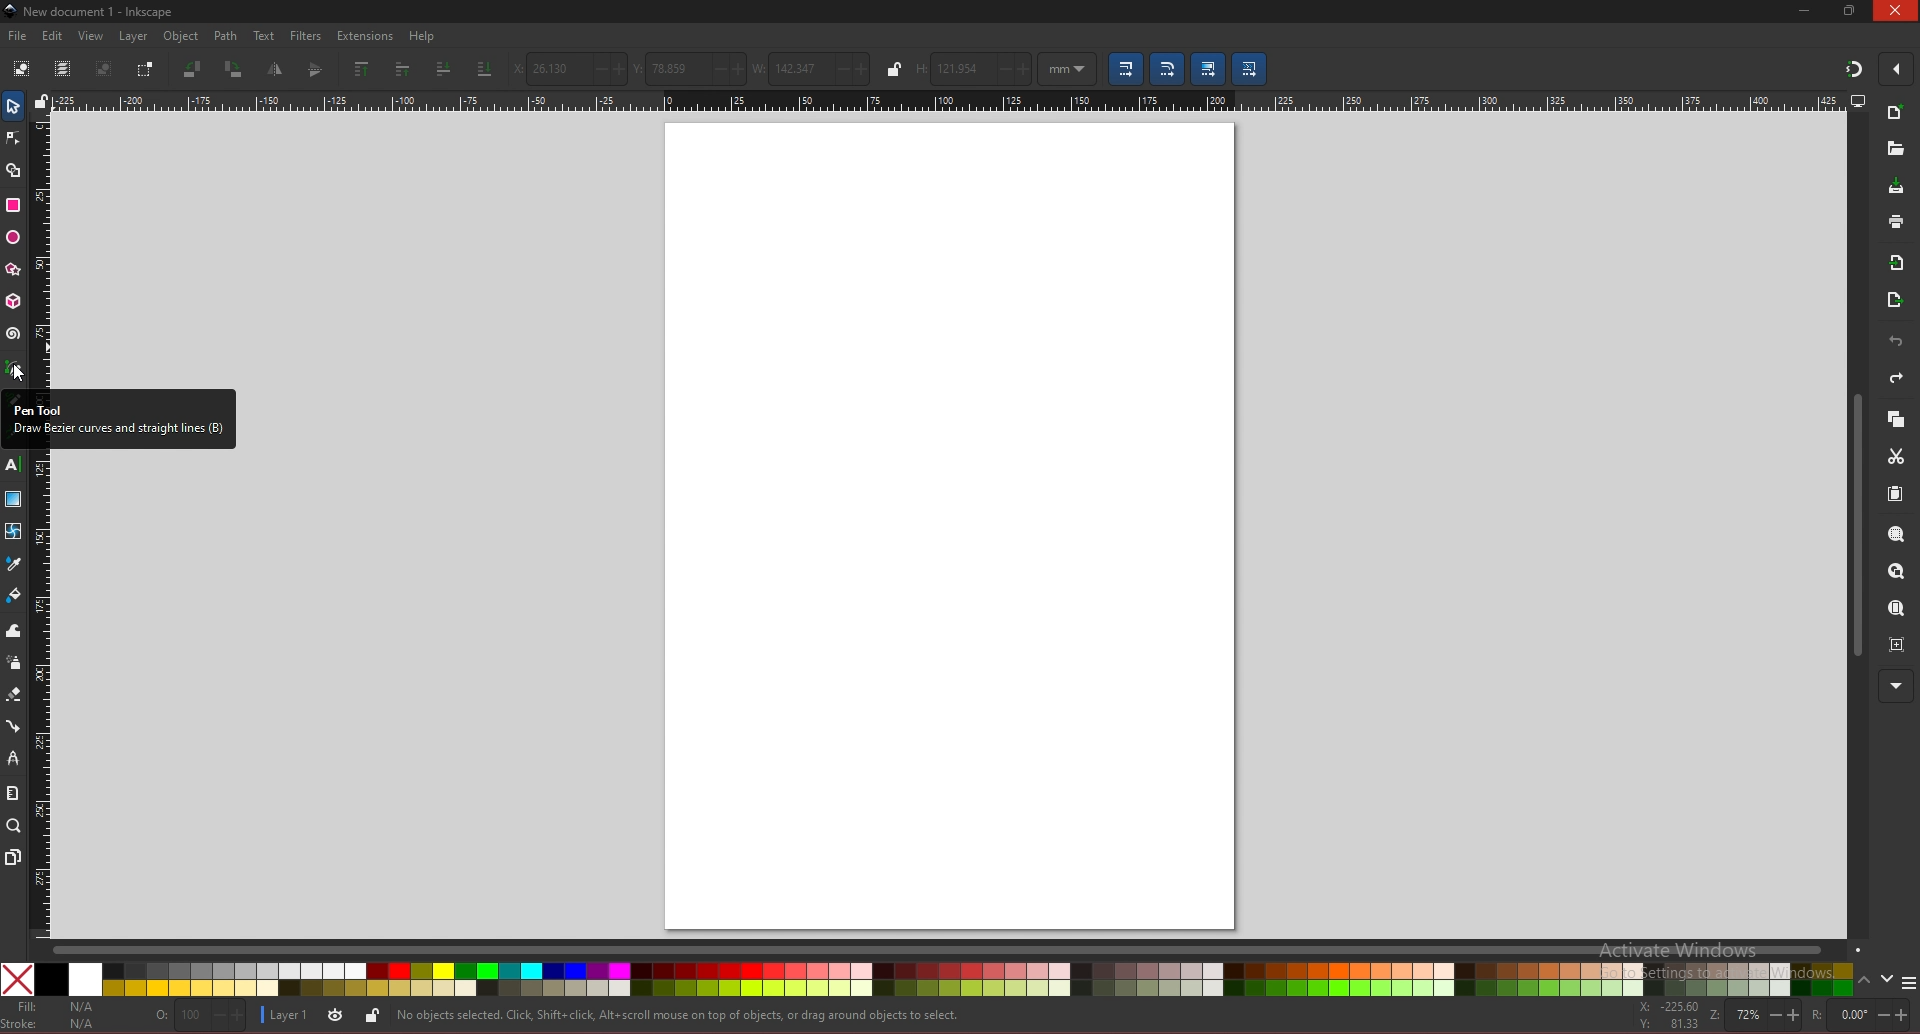  I want to click on scroll bar, so click(956, 948).